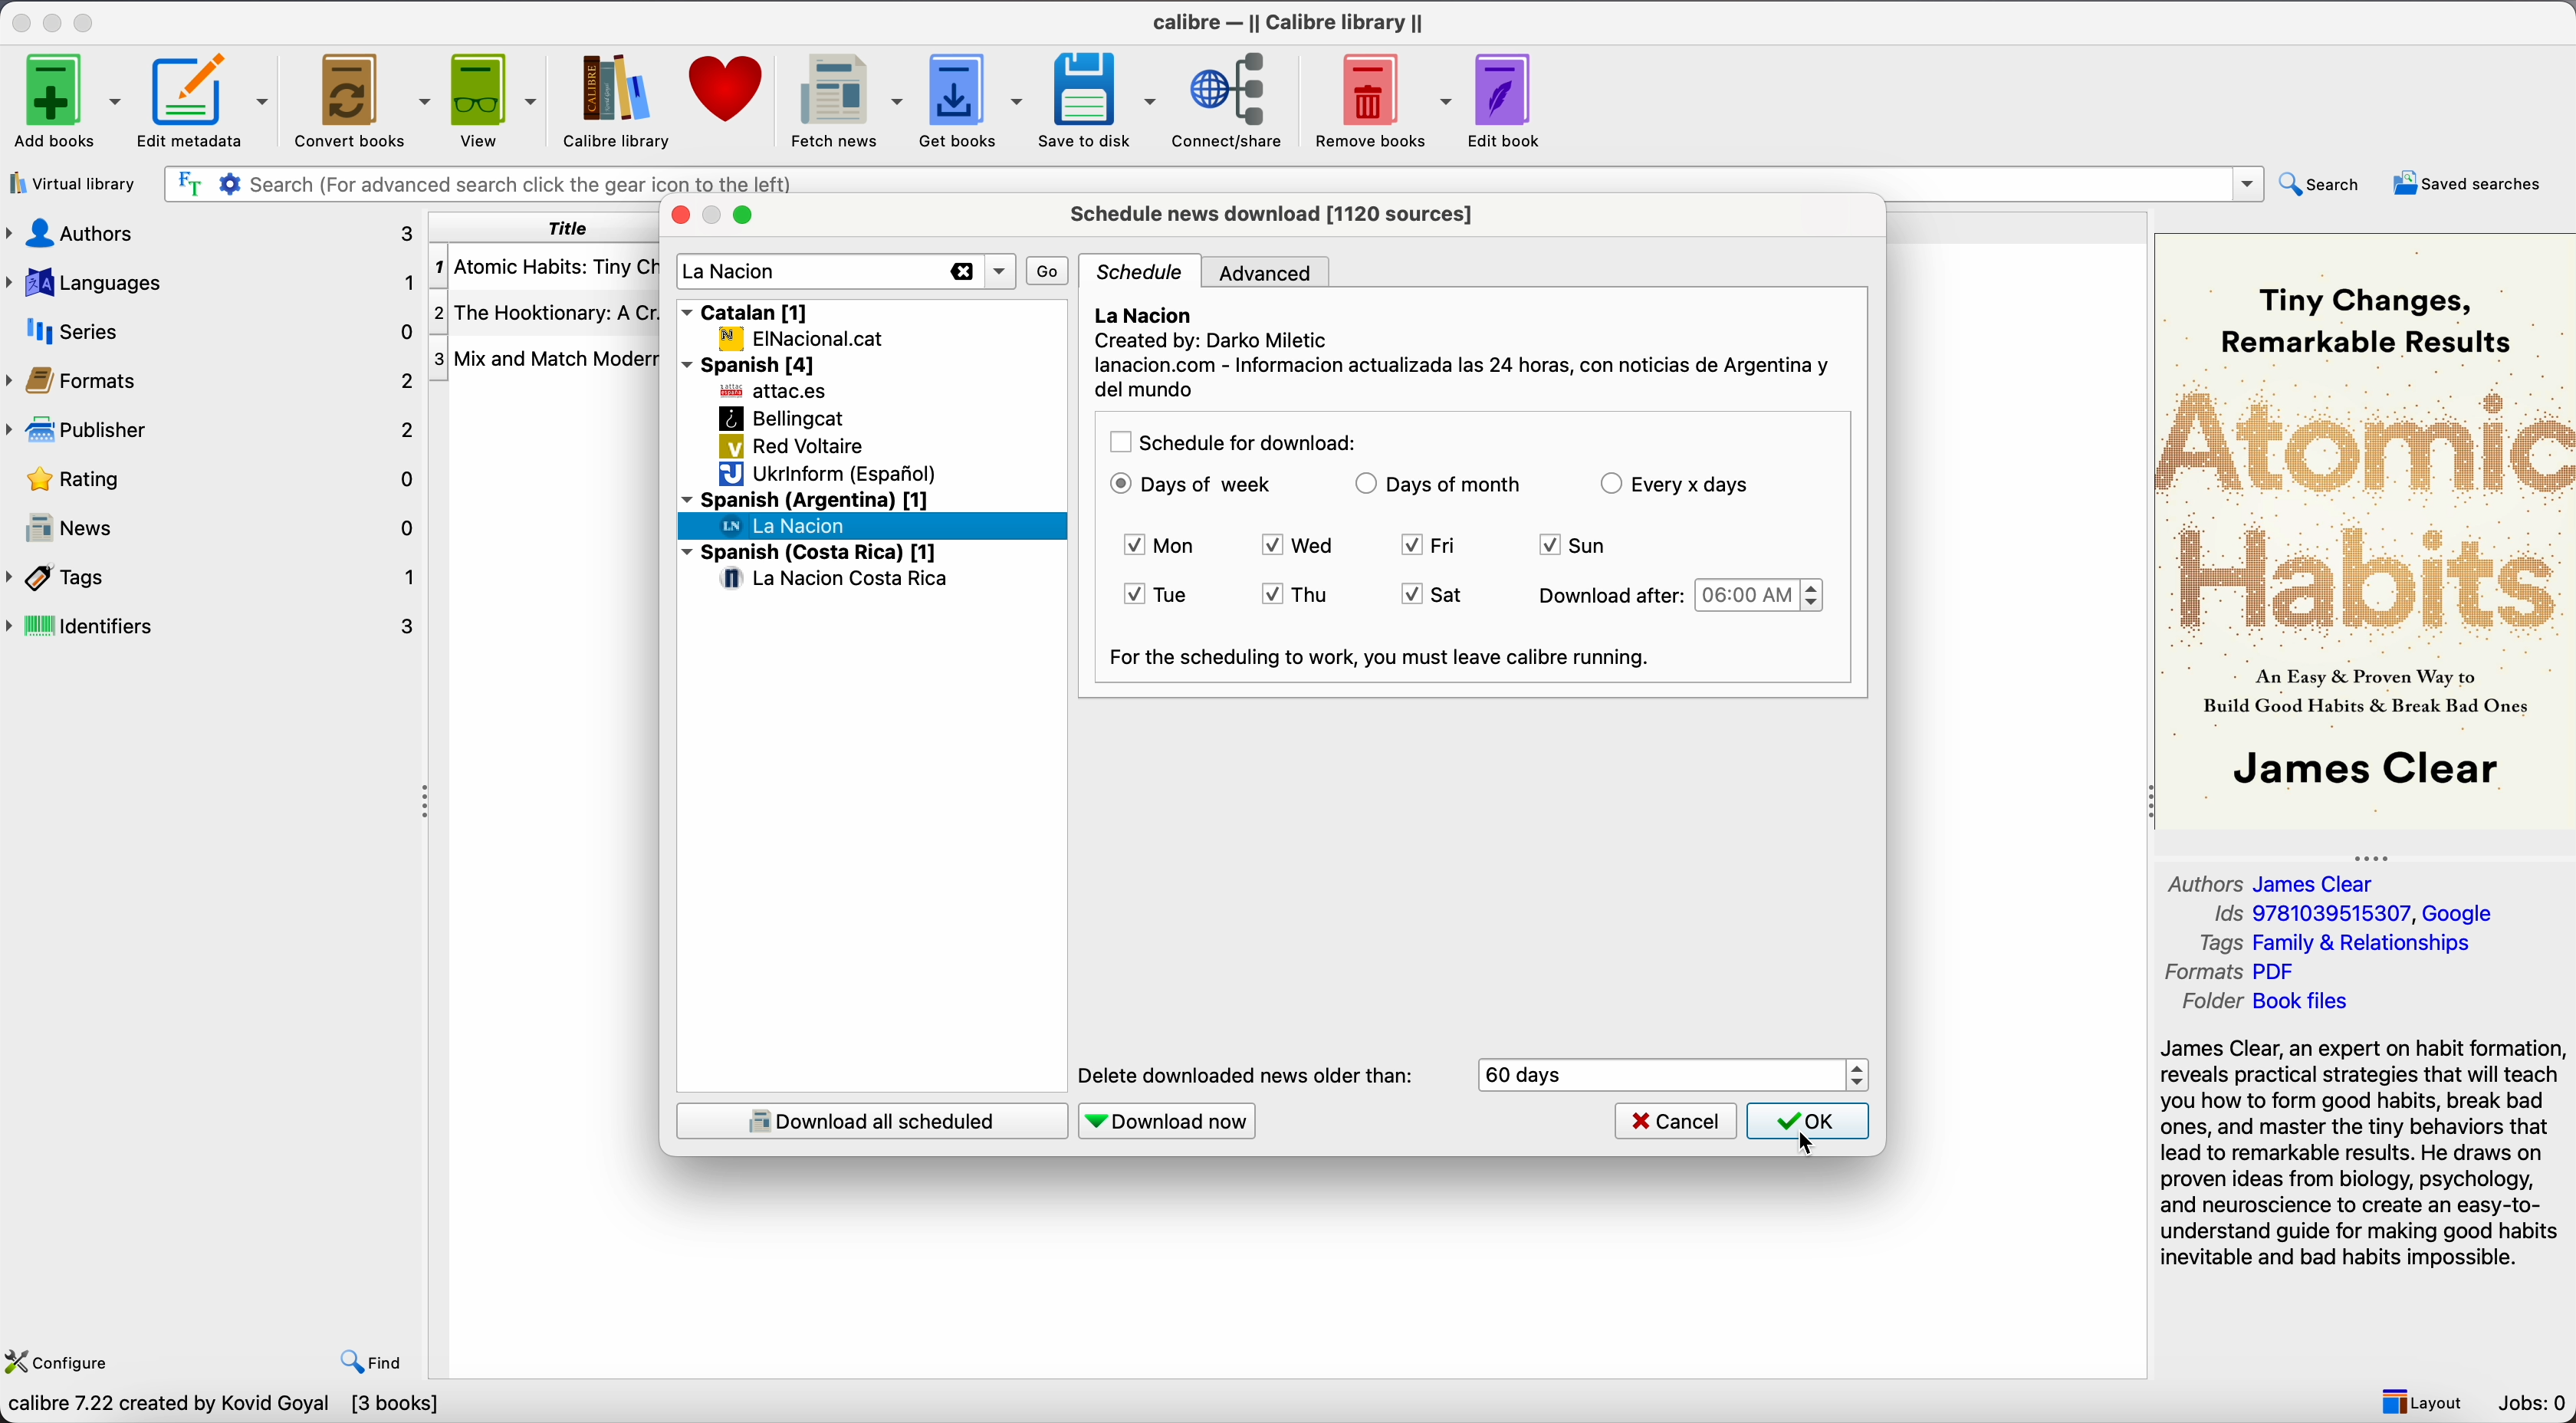 The width and height of the screenshot is (2576, 1423). What do you see at coordinates (71, 183) in the screenshot?
I see `virtual library` at bounding box center [71, 183].